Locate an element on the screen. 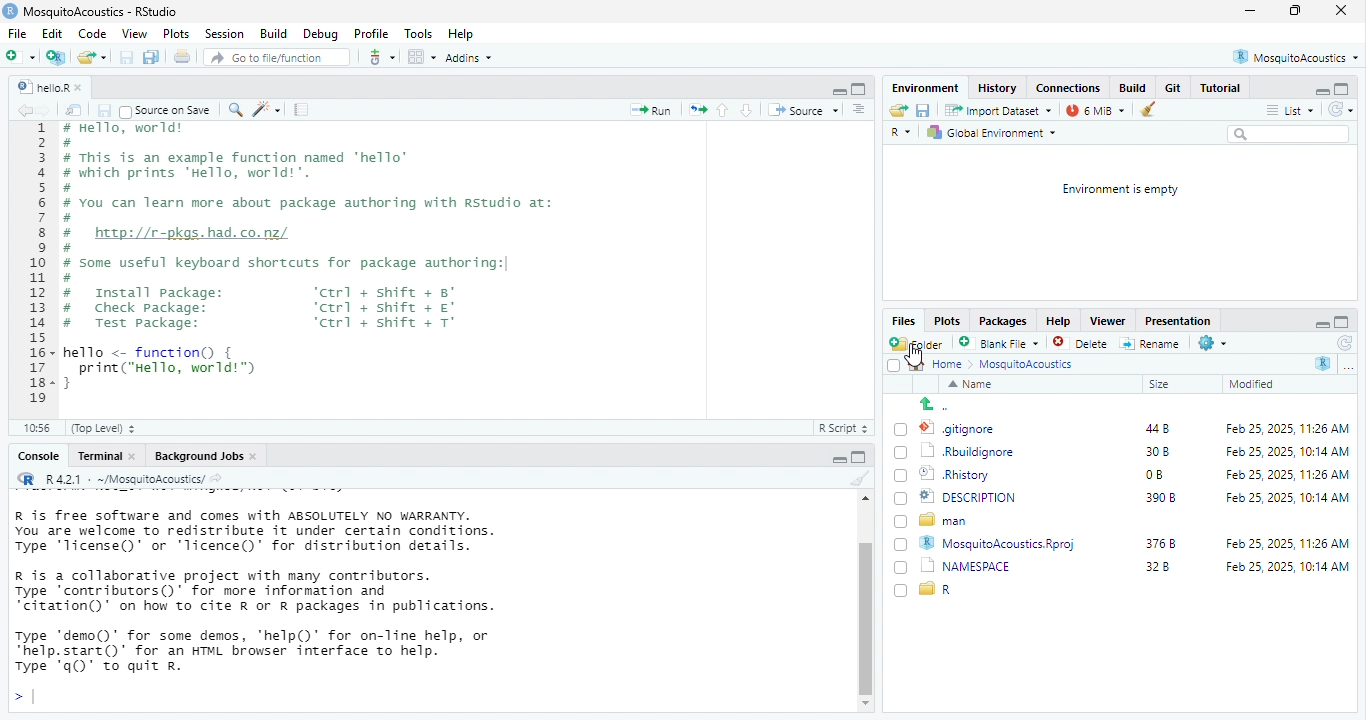   DESCRIPTION is located at coordinates (983, 498).